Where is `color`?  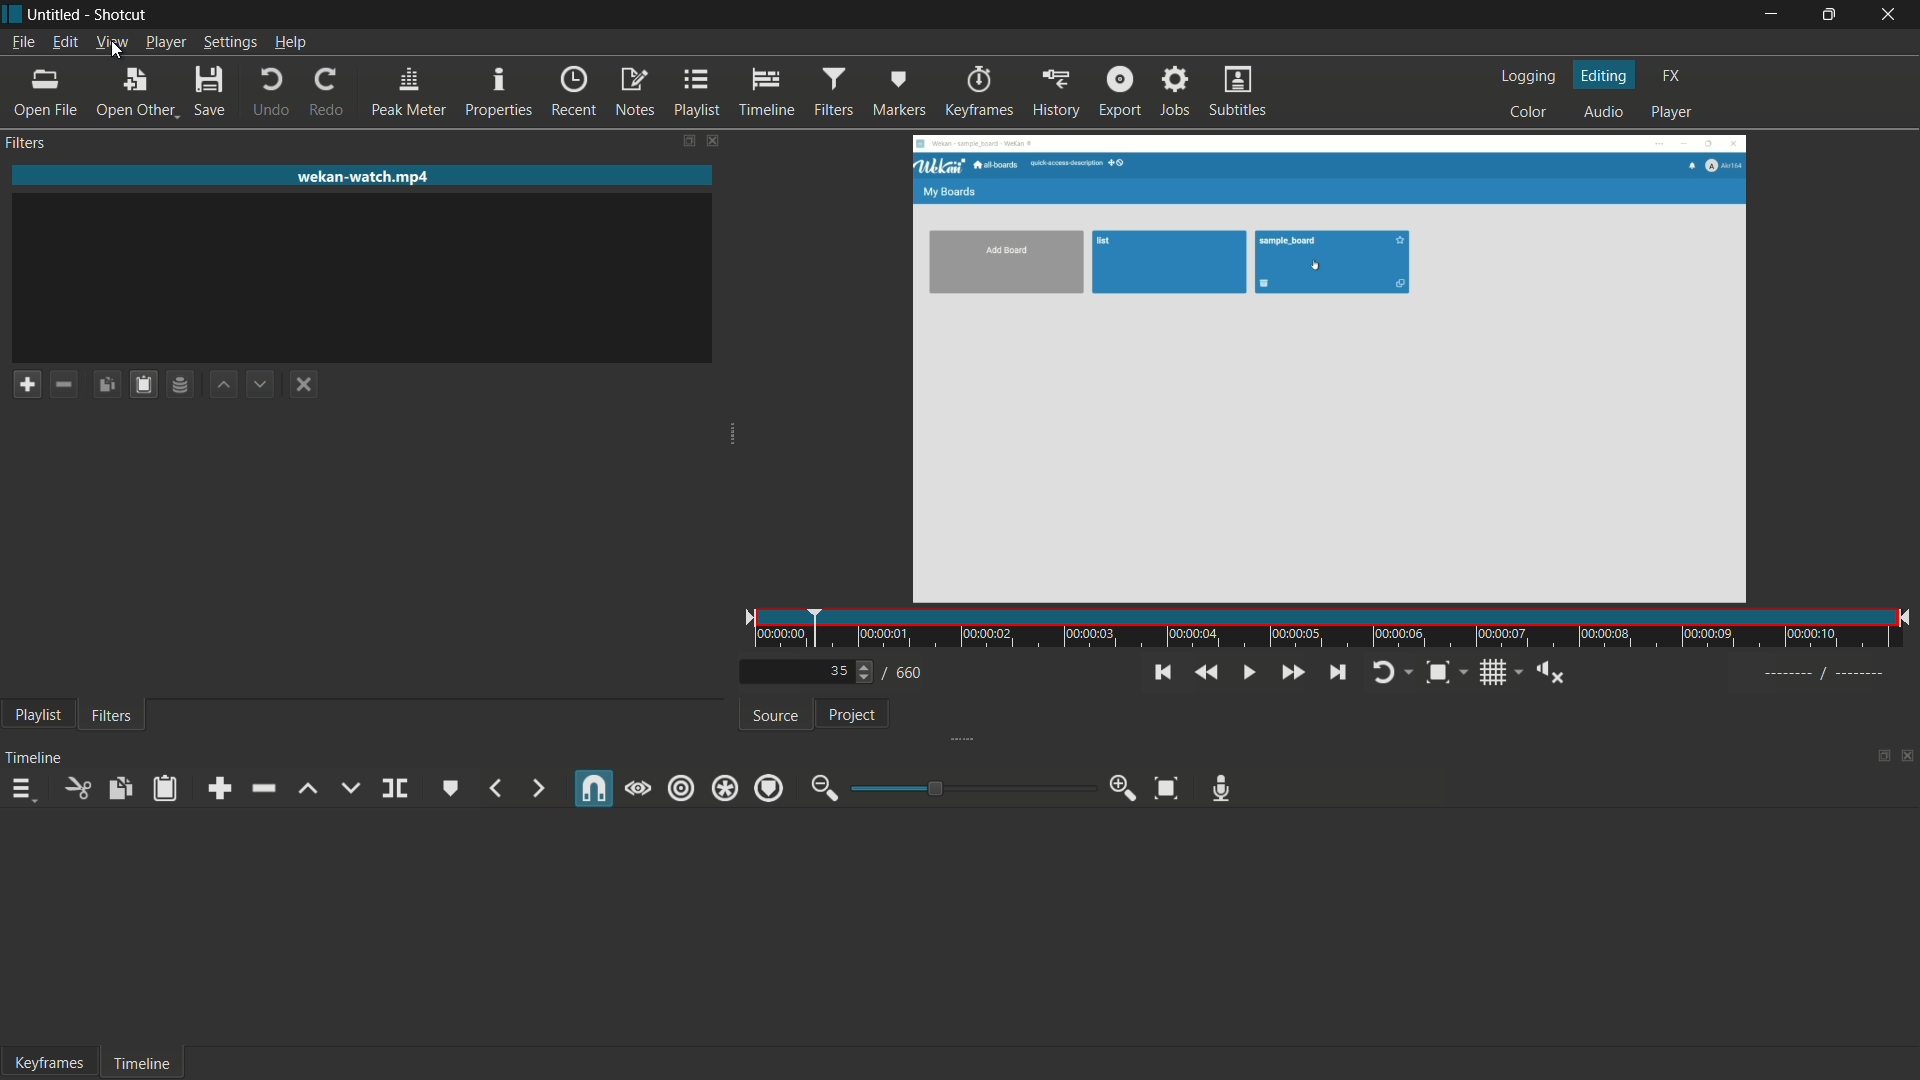
color is located at coordinates (1528, 113).